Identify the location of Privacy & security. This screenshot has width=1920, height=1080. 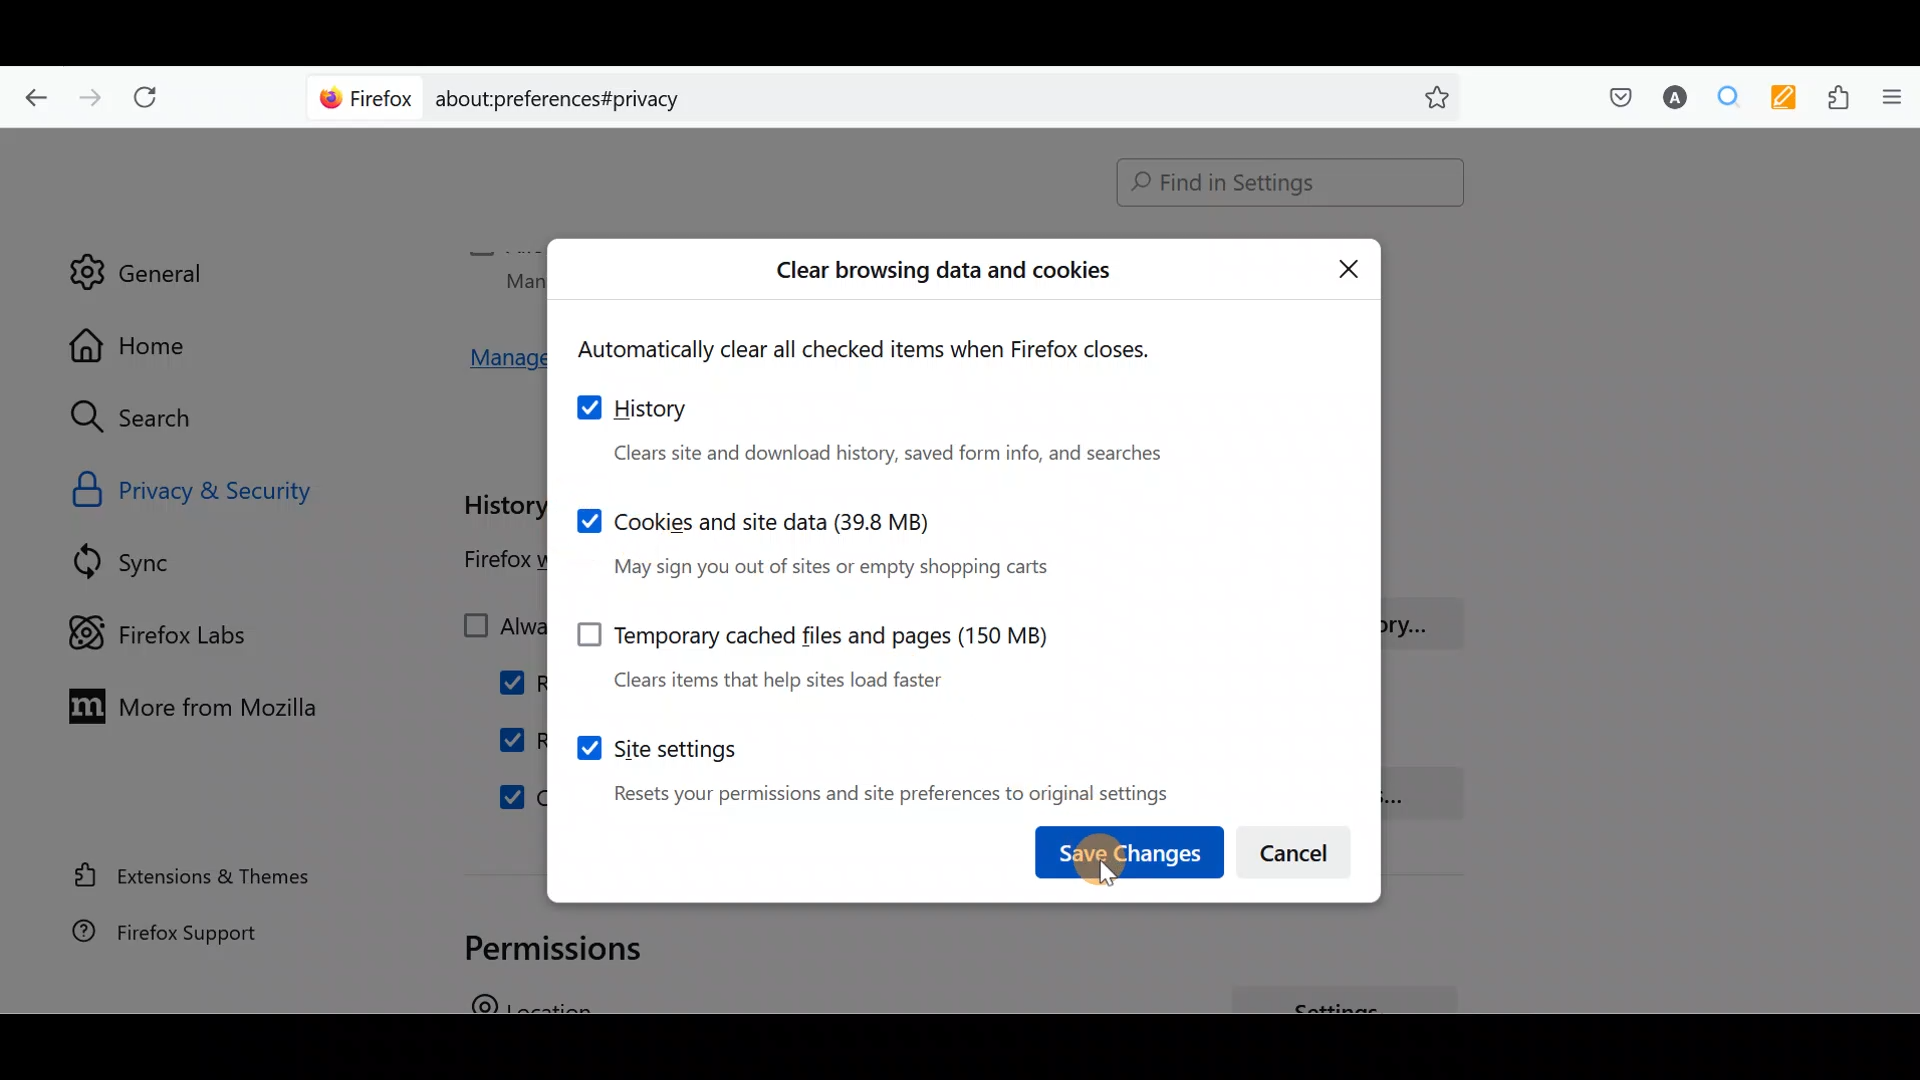
(242, 488).